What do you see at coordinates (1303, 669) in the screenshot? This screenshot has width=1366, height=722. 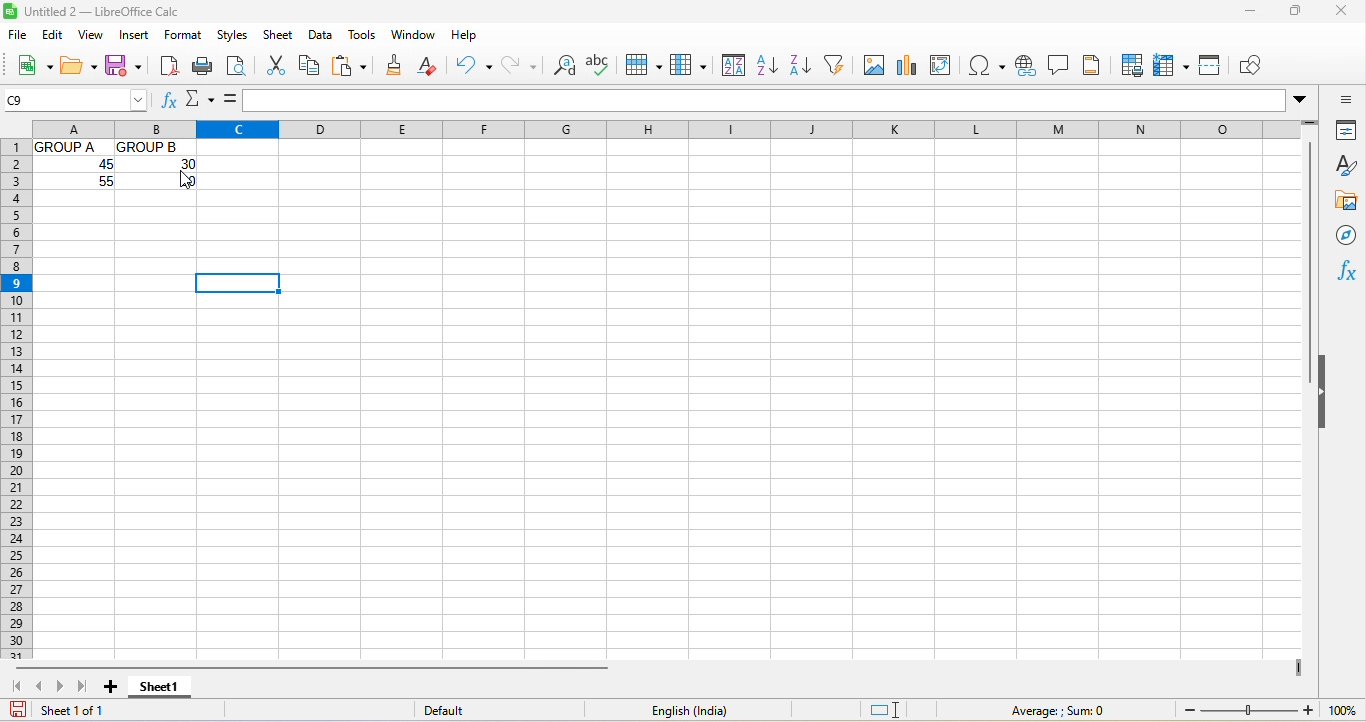 I see `drag to view more columns` at bounding box center [1303, 669].